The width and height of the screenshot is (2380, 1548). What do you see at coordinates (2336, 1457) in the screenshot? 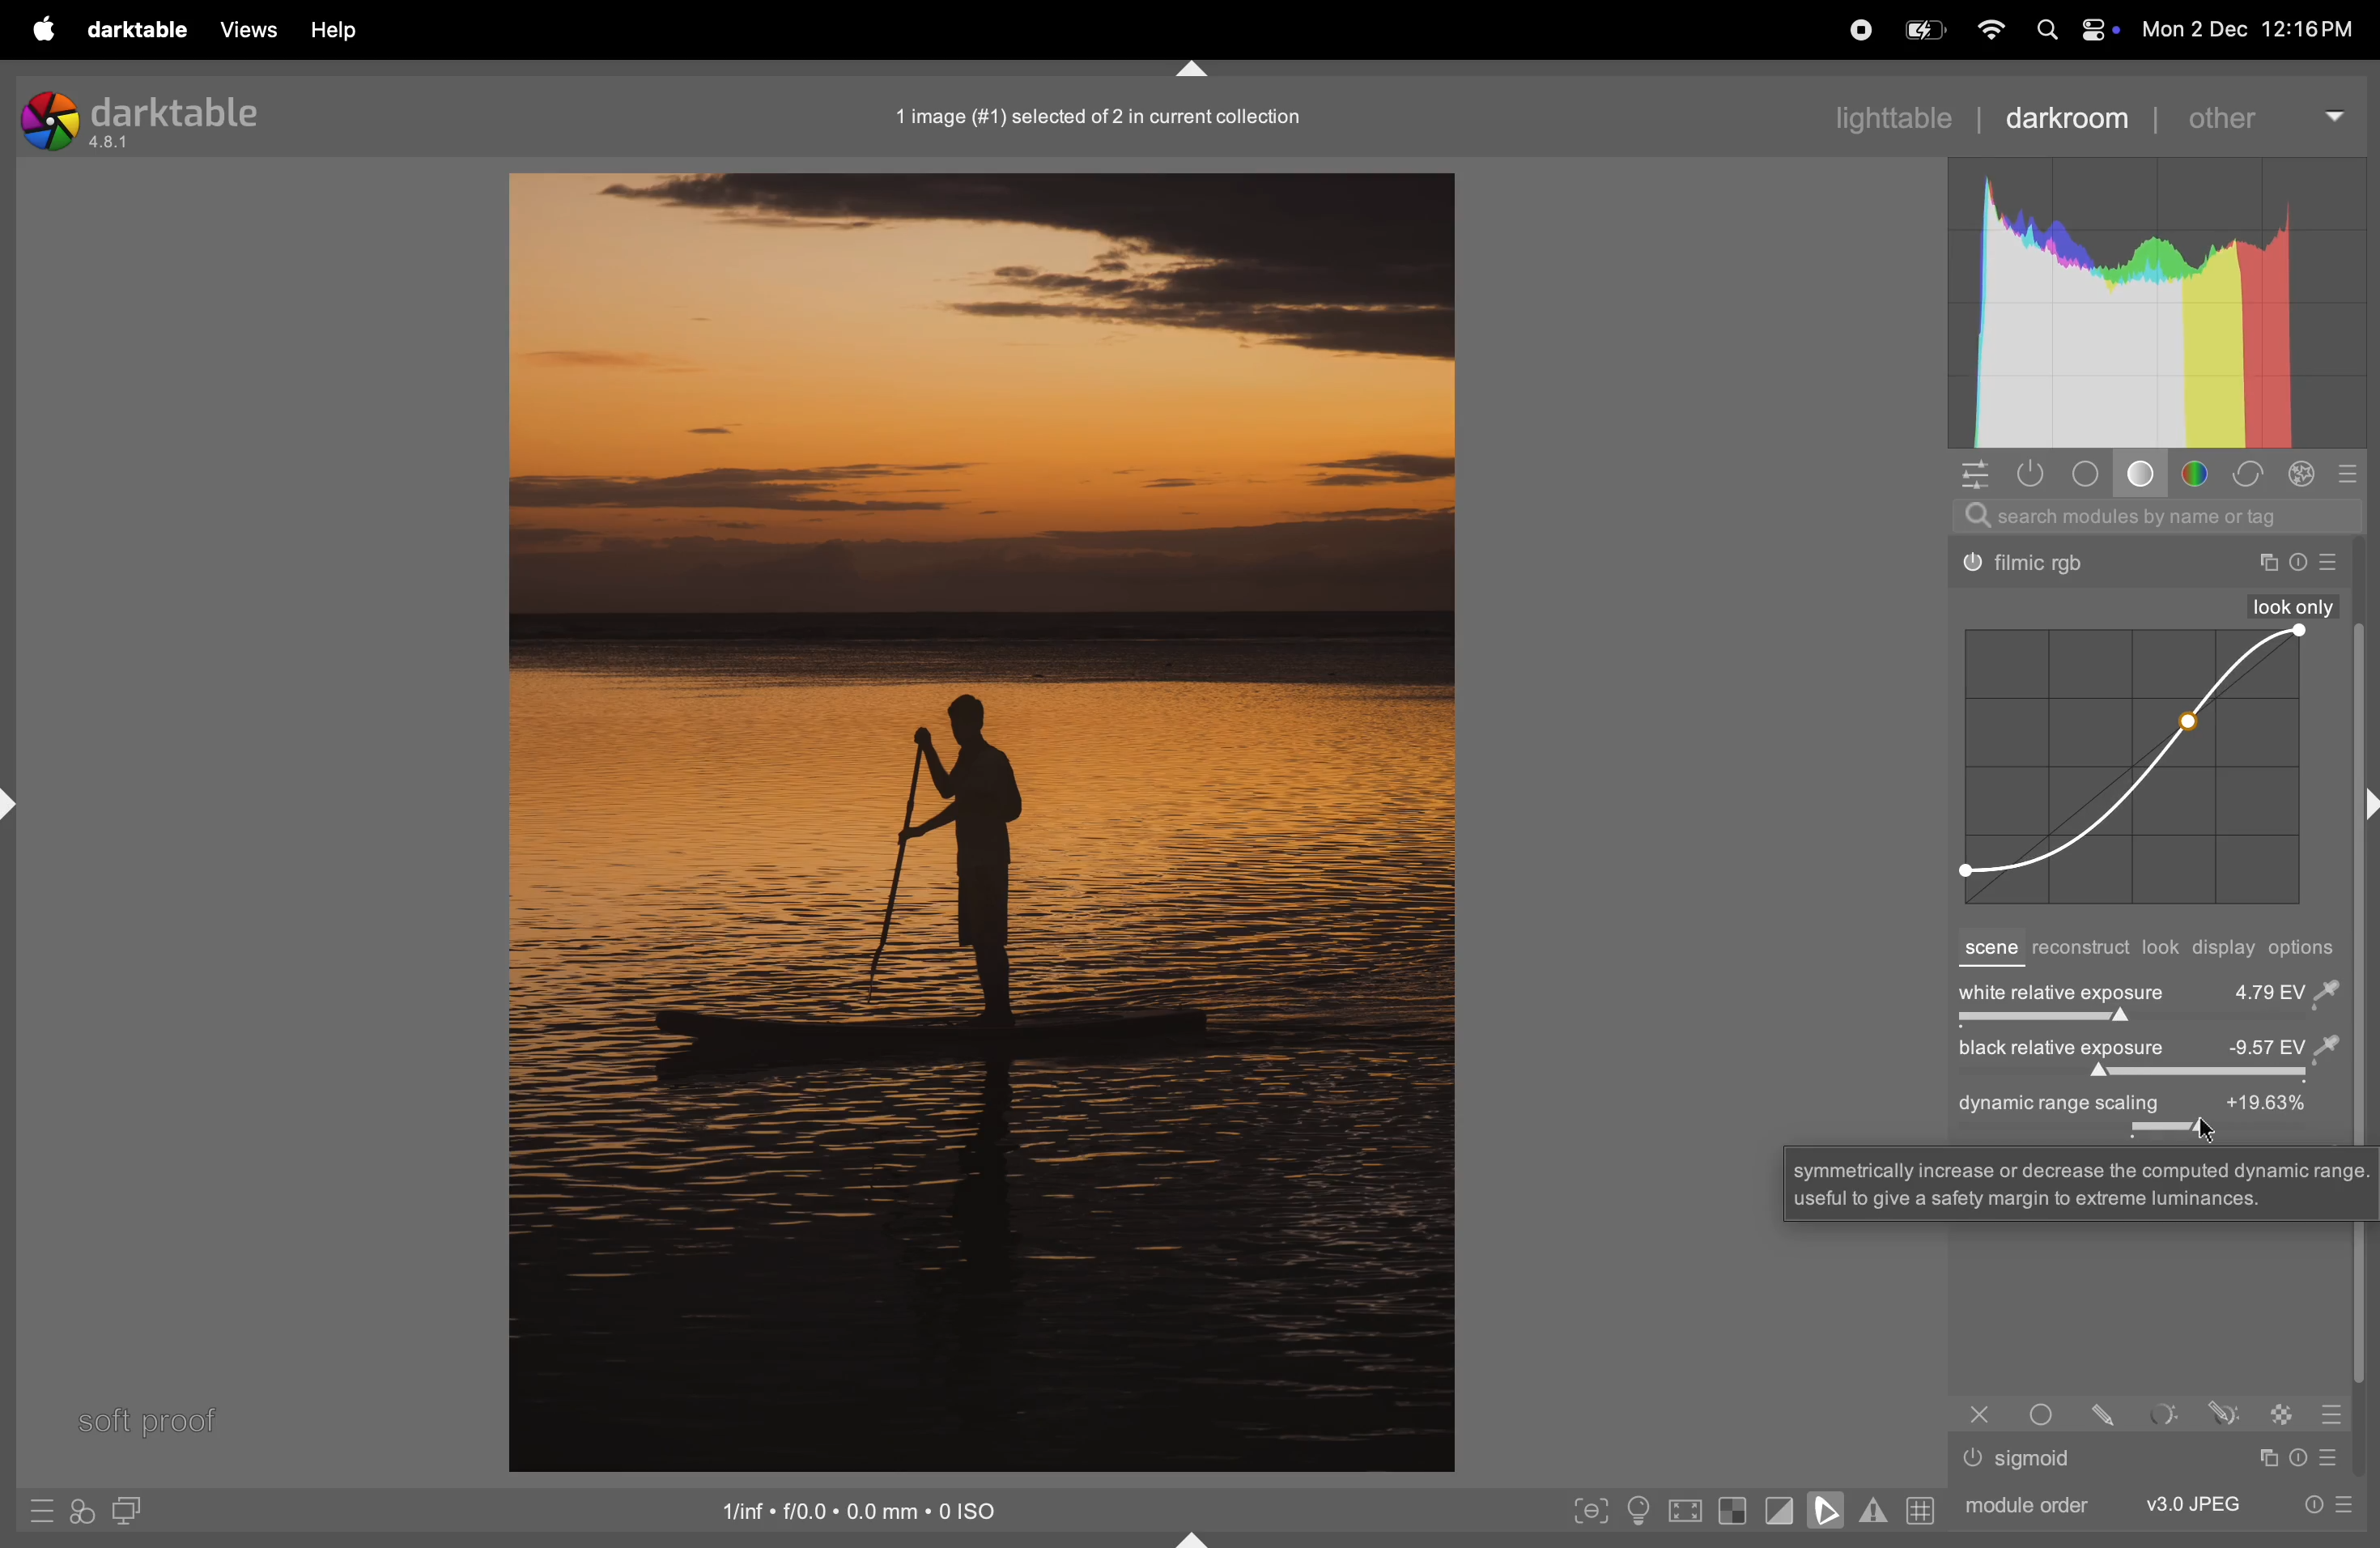
I see `` at bounding box center [2336, 1457].